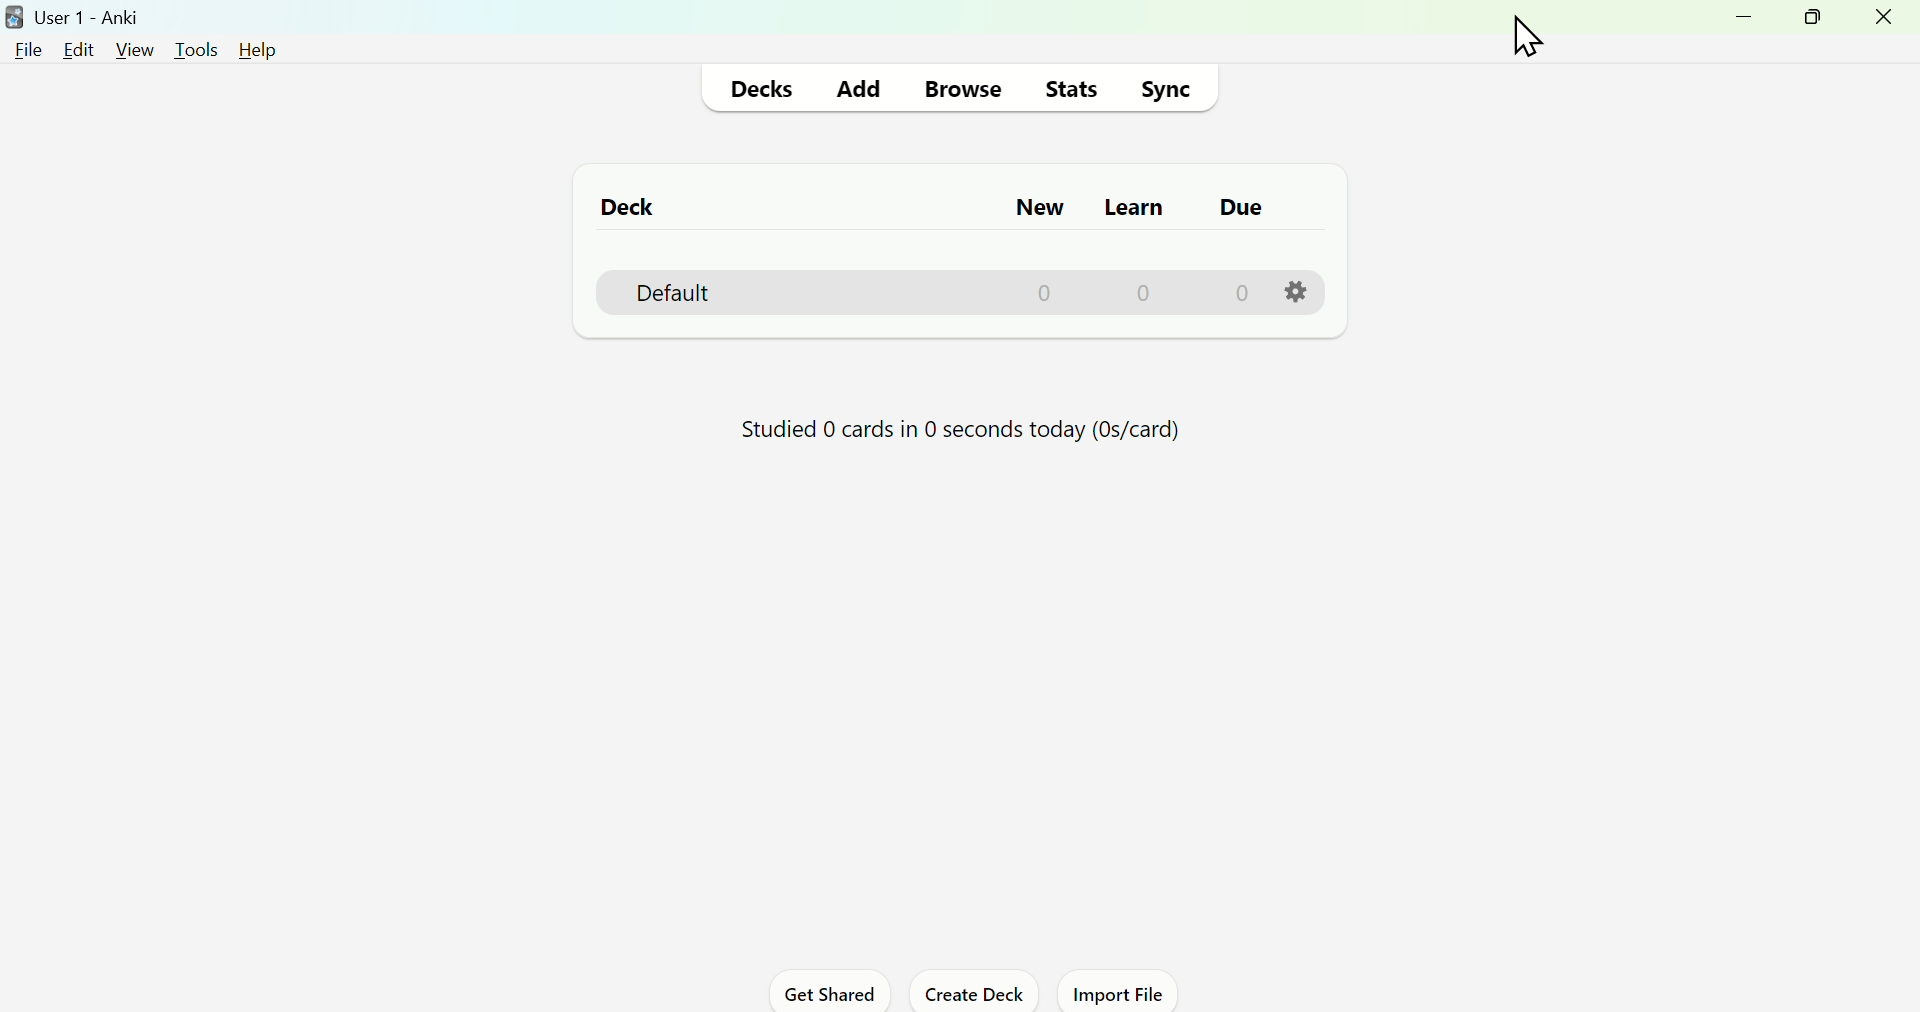 This screenshot has width=1920, height=1012. I want to click on Close, so click(1887, 24).